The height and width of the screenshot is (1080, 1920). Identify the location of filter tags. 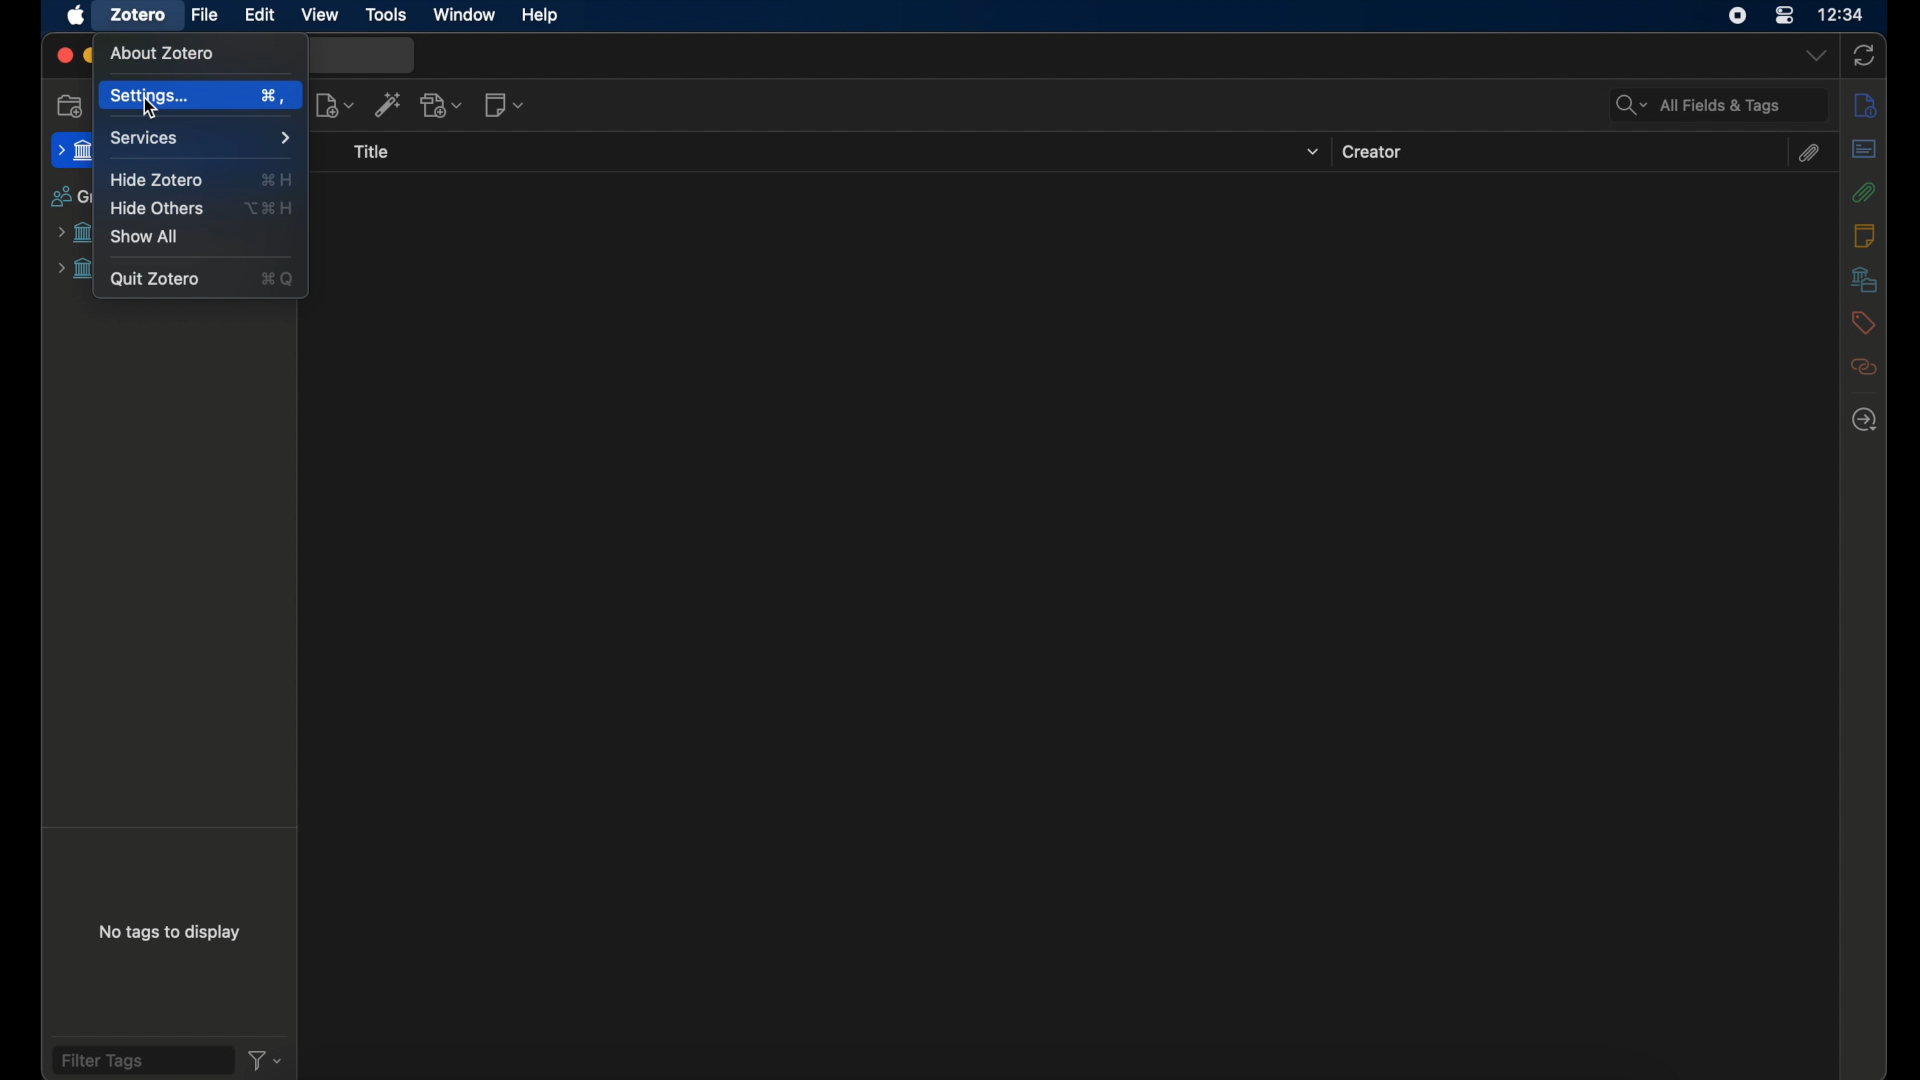
(141, 1060).